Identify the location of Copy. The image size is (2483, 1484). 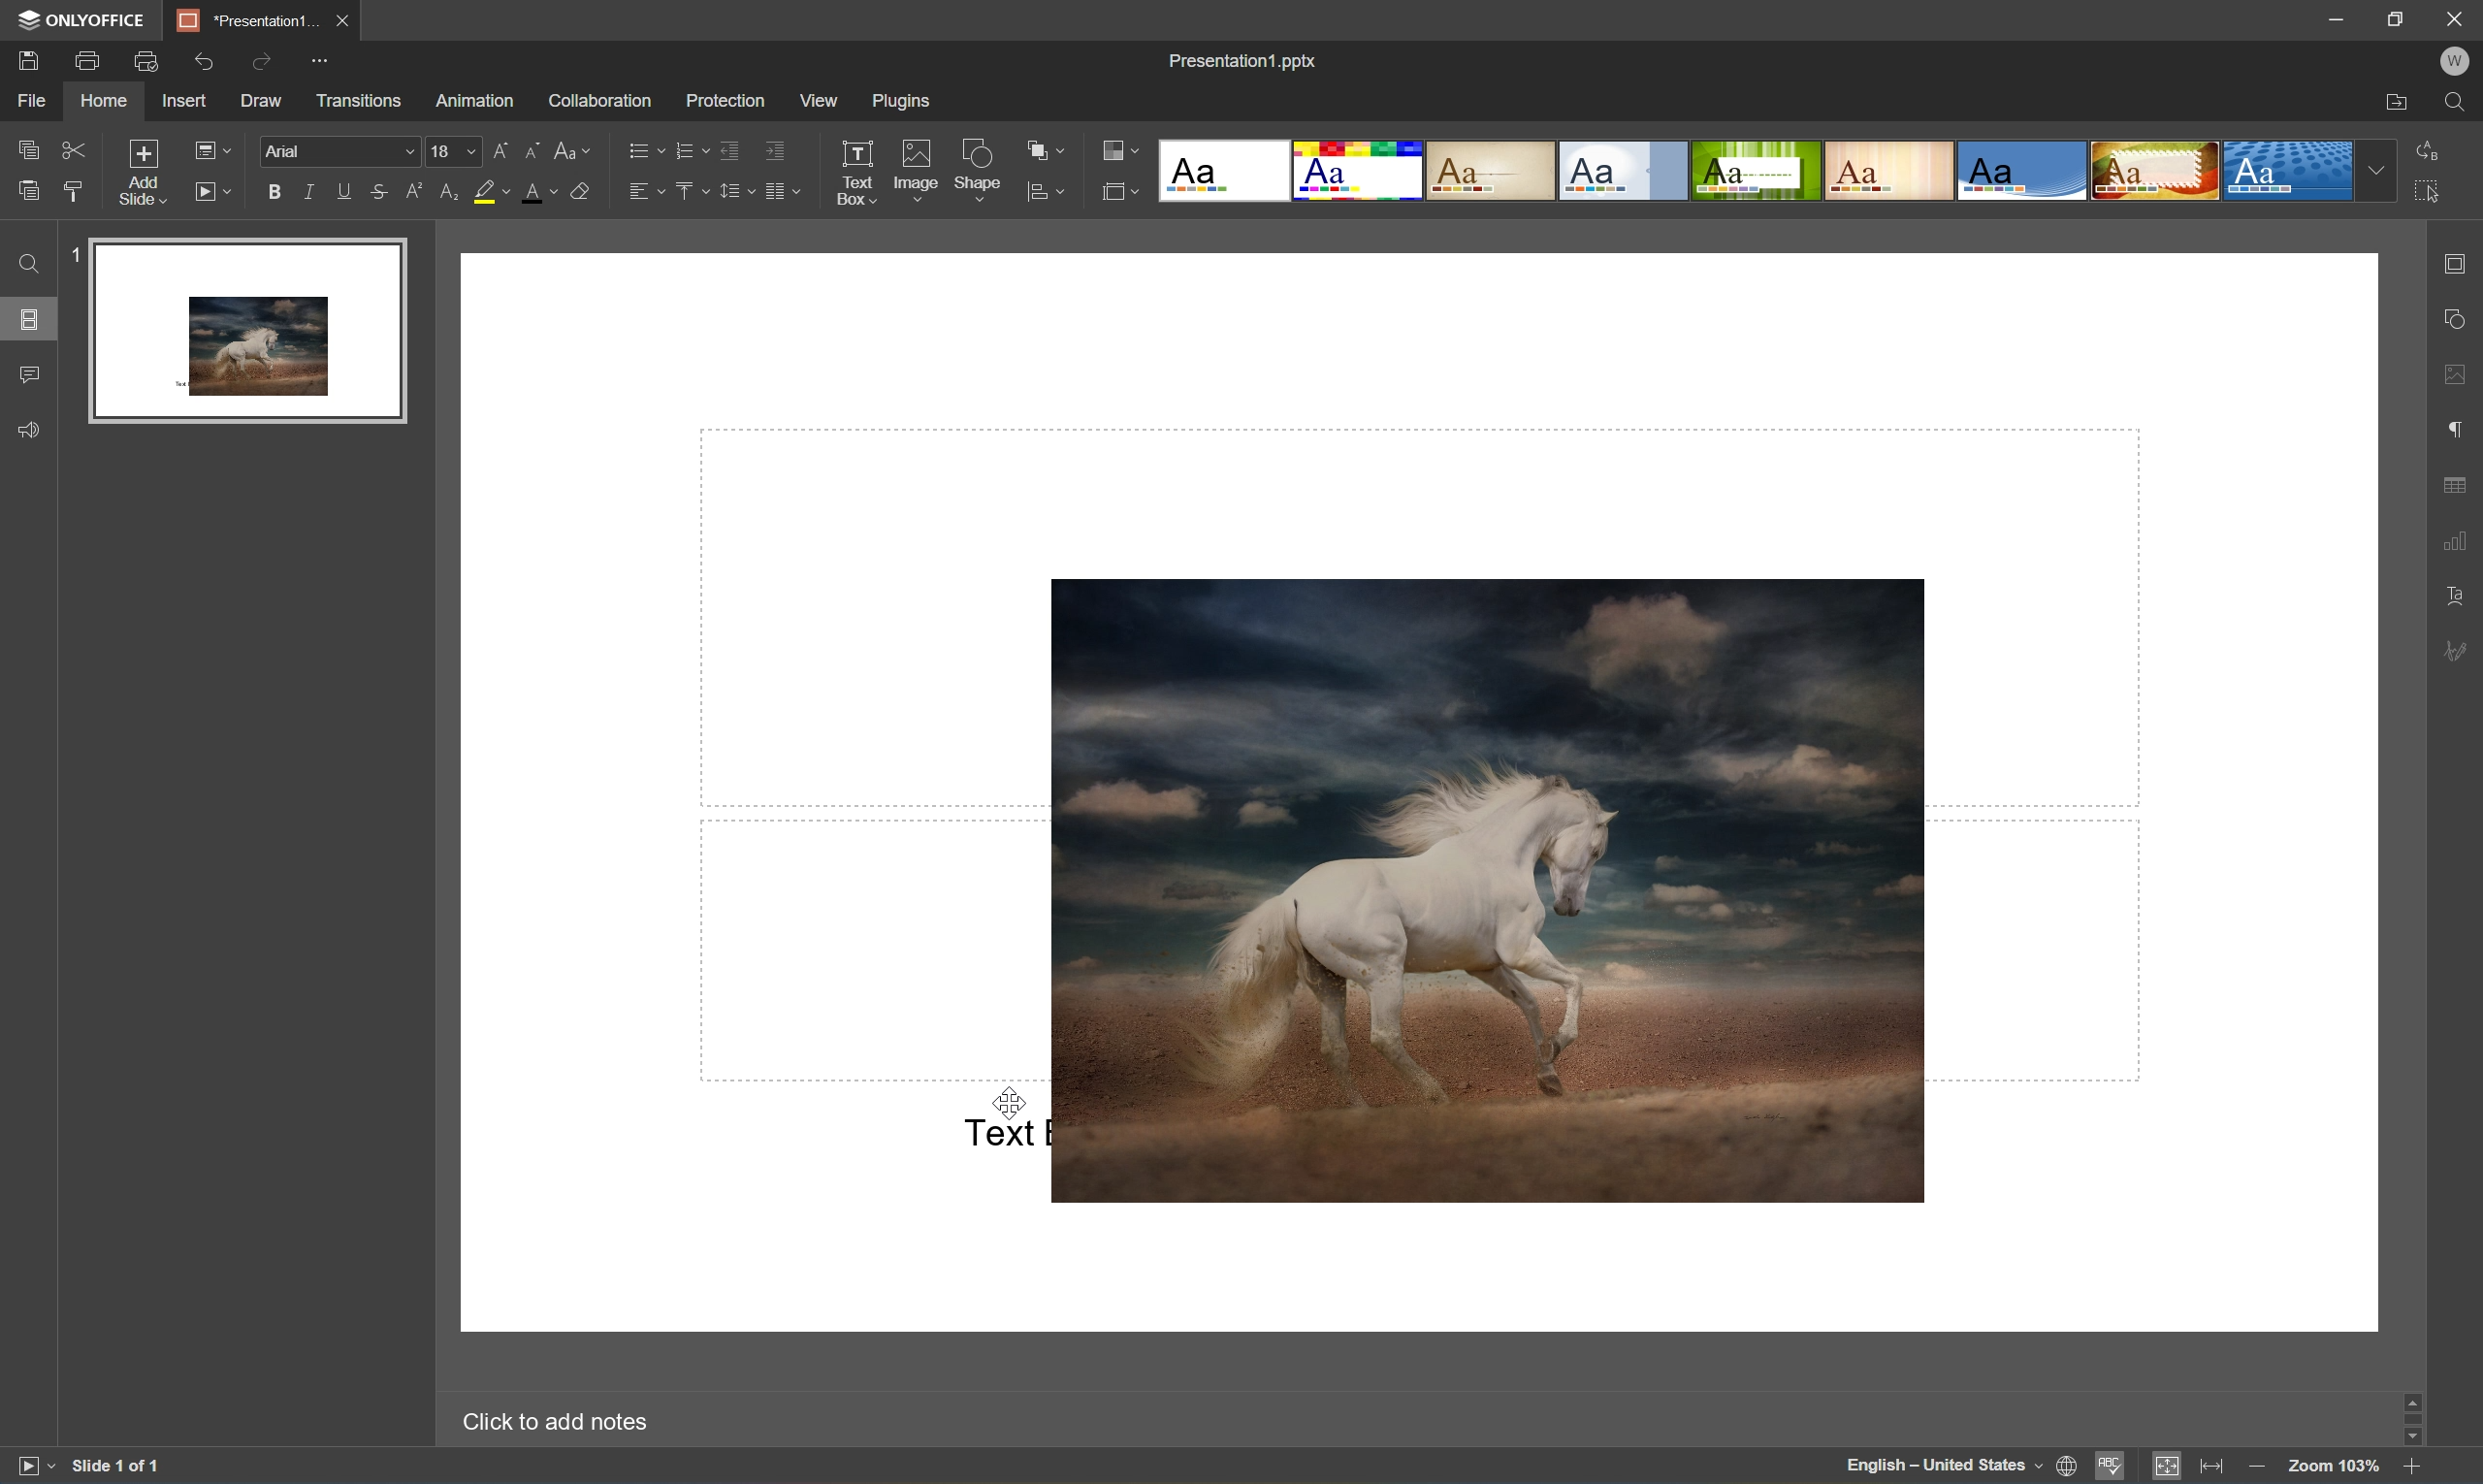
(30, 145).